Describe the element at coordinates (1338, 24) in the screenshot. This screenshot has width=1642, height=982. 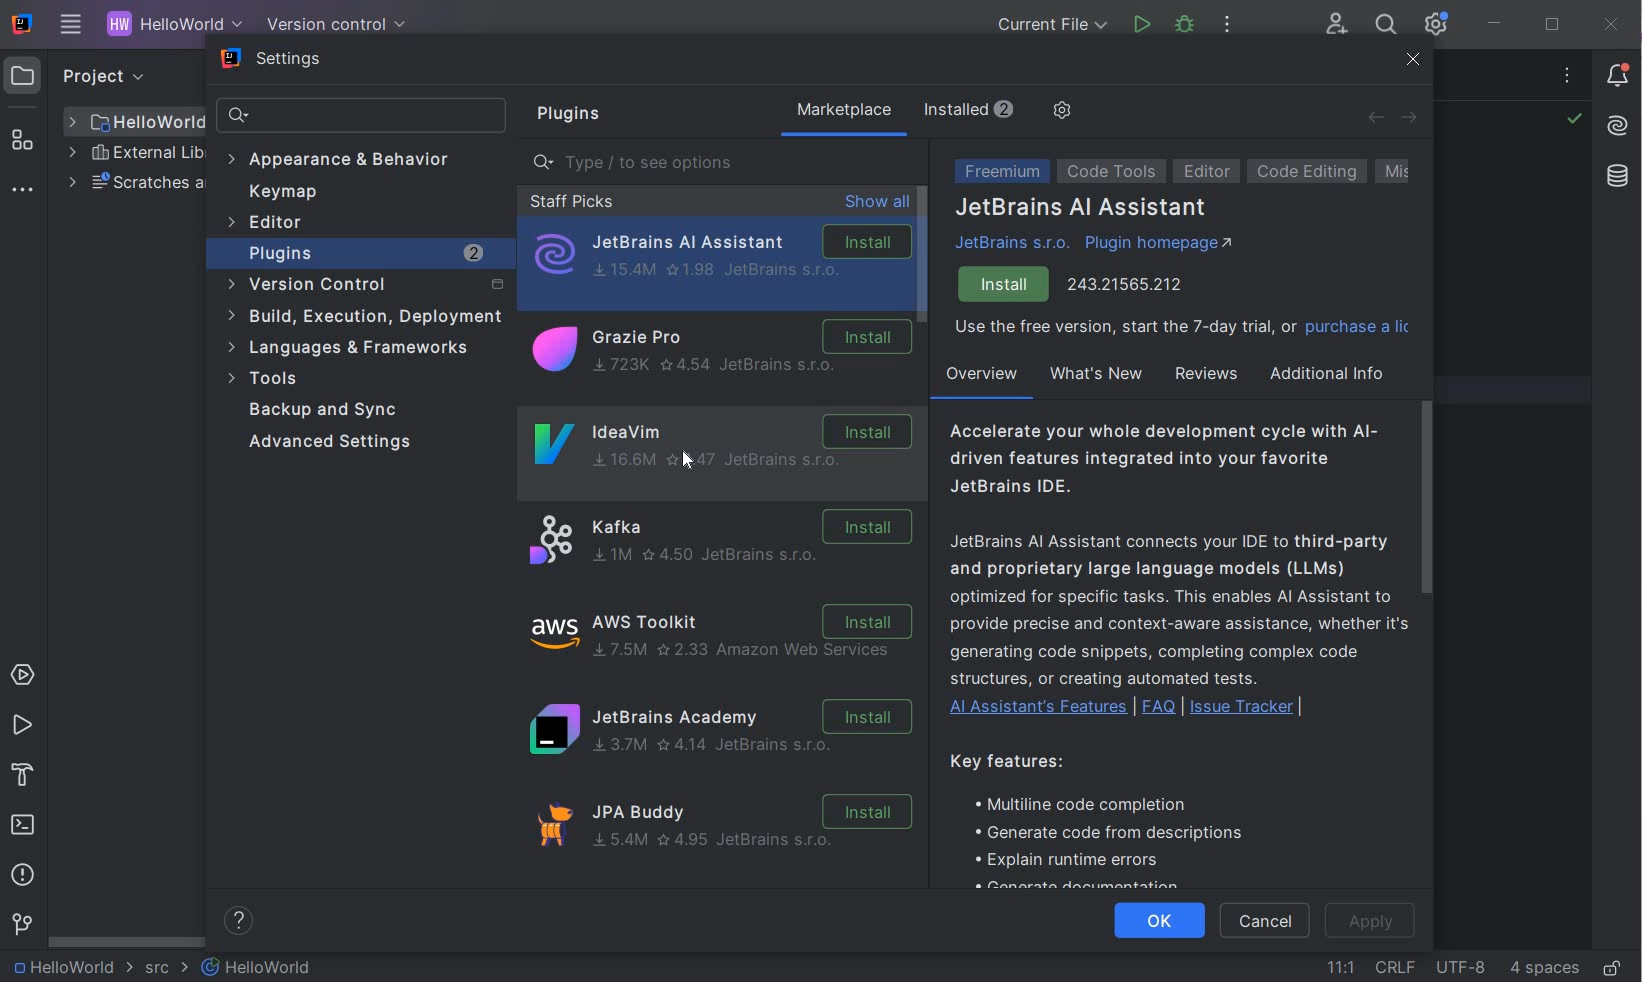
I see `CODE WITH ME` at that location.